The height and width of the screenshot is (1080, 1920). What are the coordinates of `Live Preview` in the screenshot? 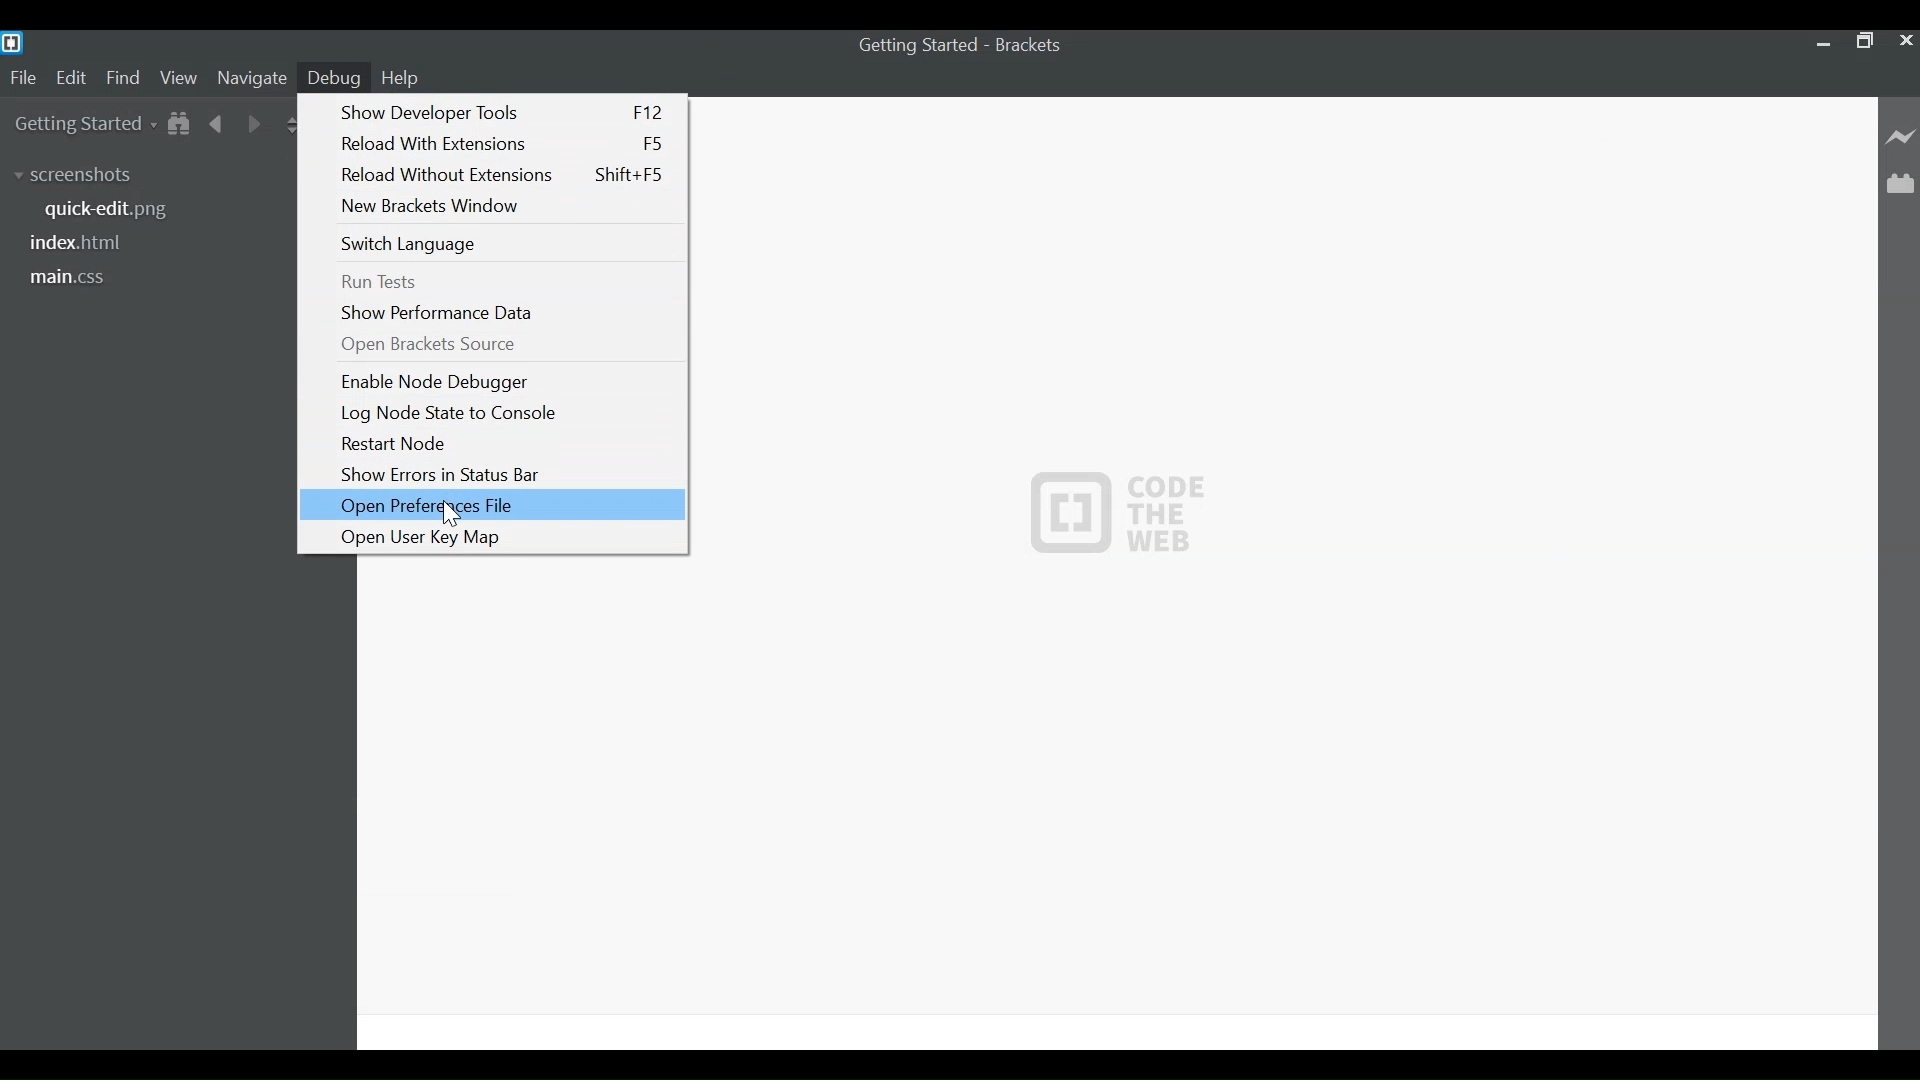 It's located at (1901, 136).